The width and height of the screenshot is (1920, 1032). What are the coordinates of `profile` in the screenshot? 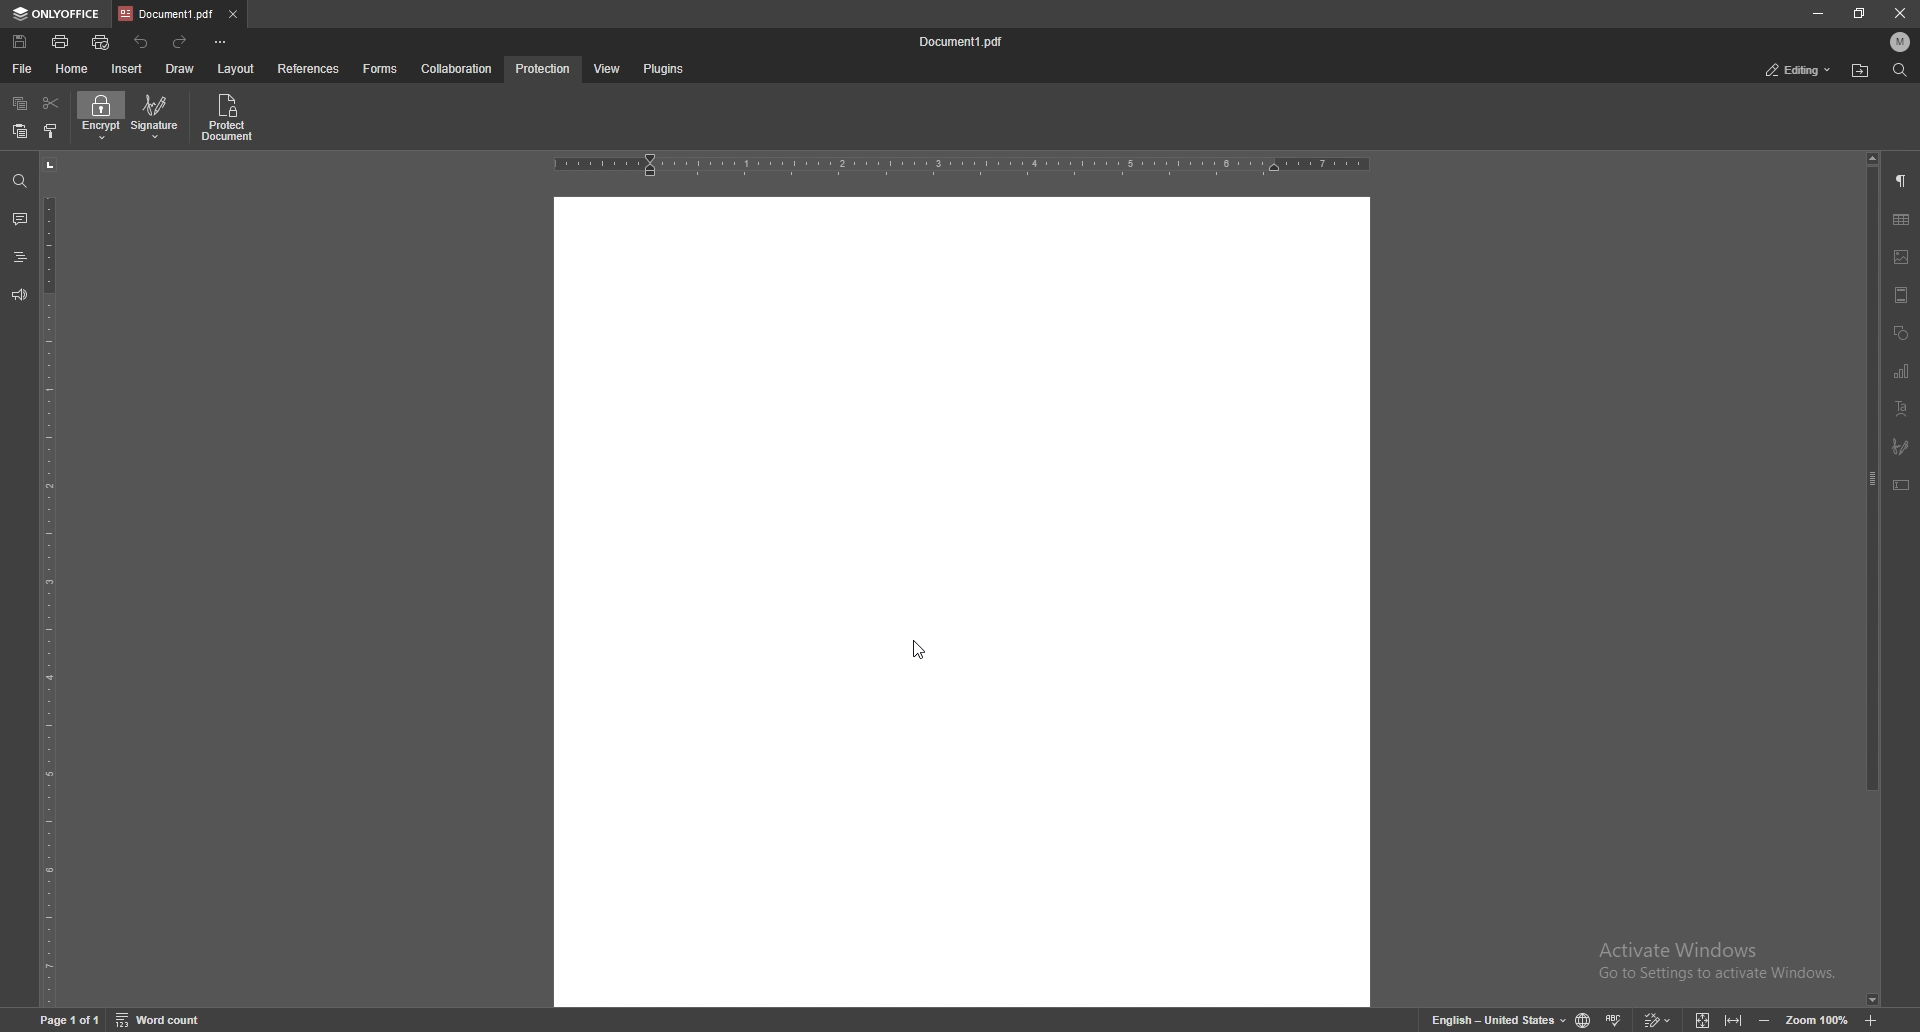 It's located at (1897, 42).